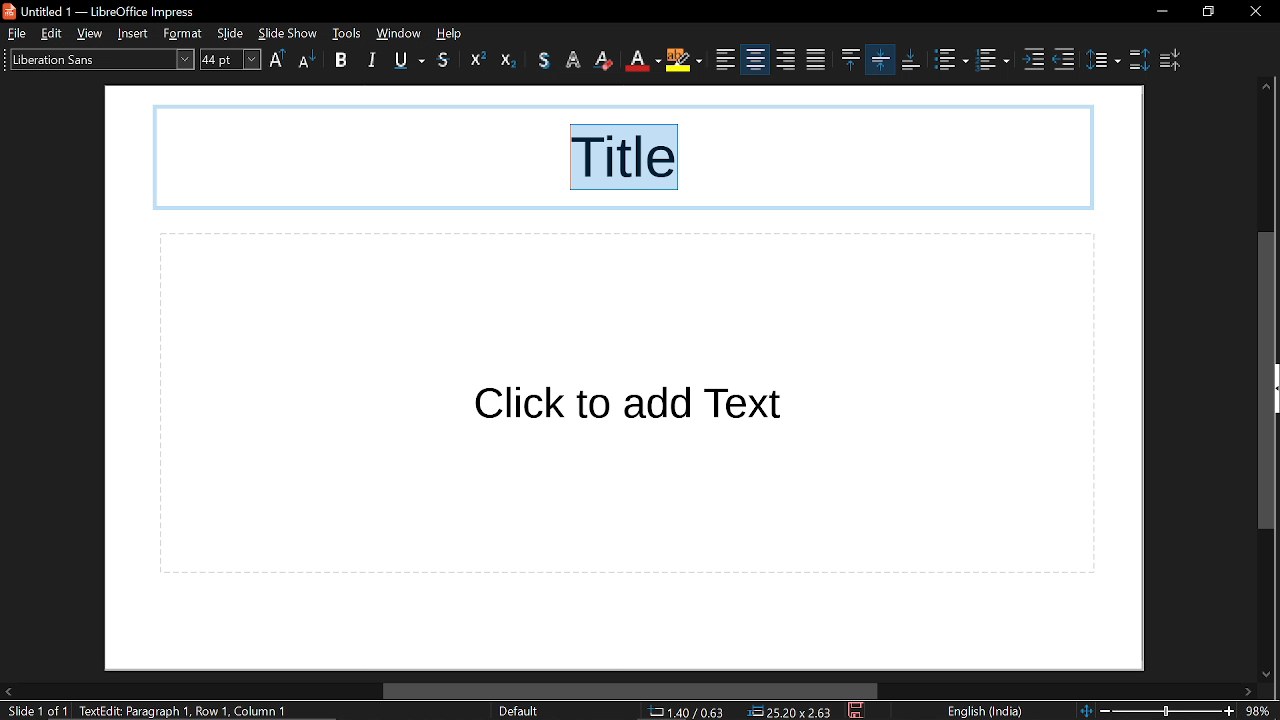 The width and height of the screenshot is (1280, 720). Describe the element at coordinates (1261, 711) in the screenshot. I see `current zoom` at that location.